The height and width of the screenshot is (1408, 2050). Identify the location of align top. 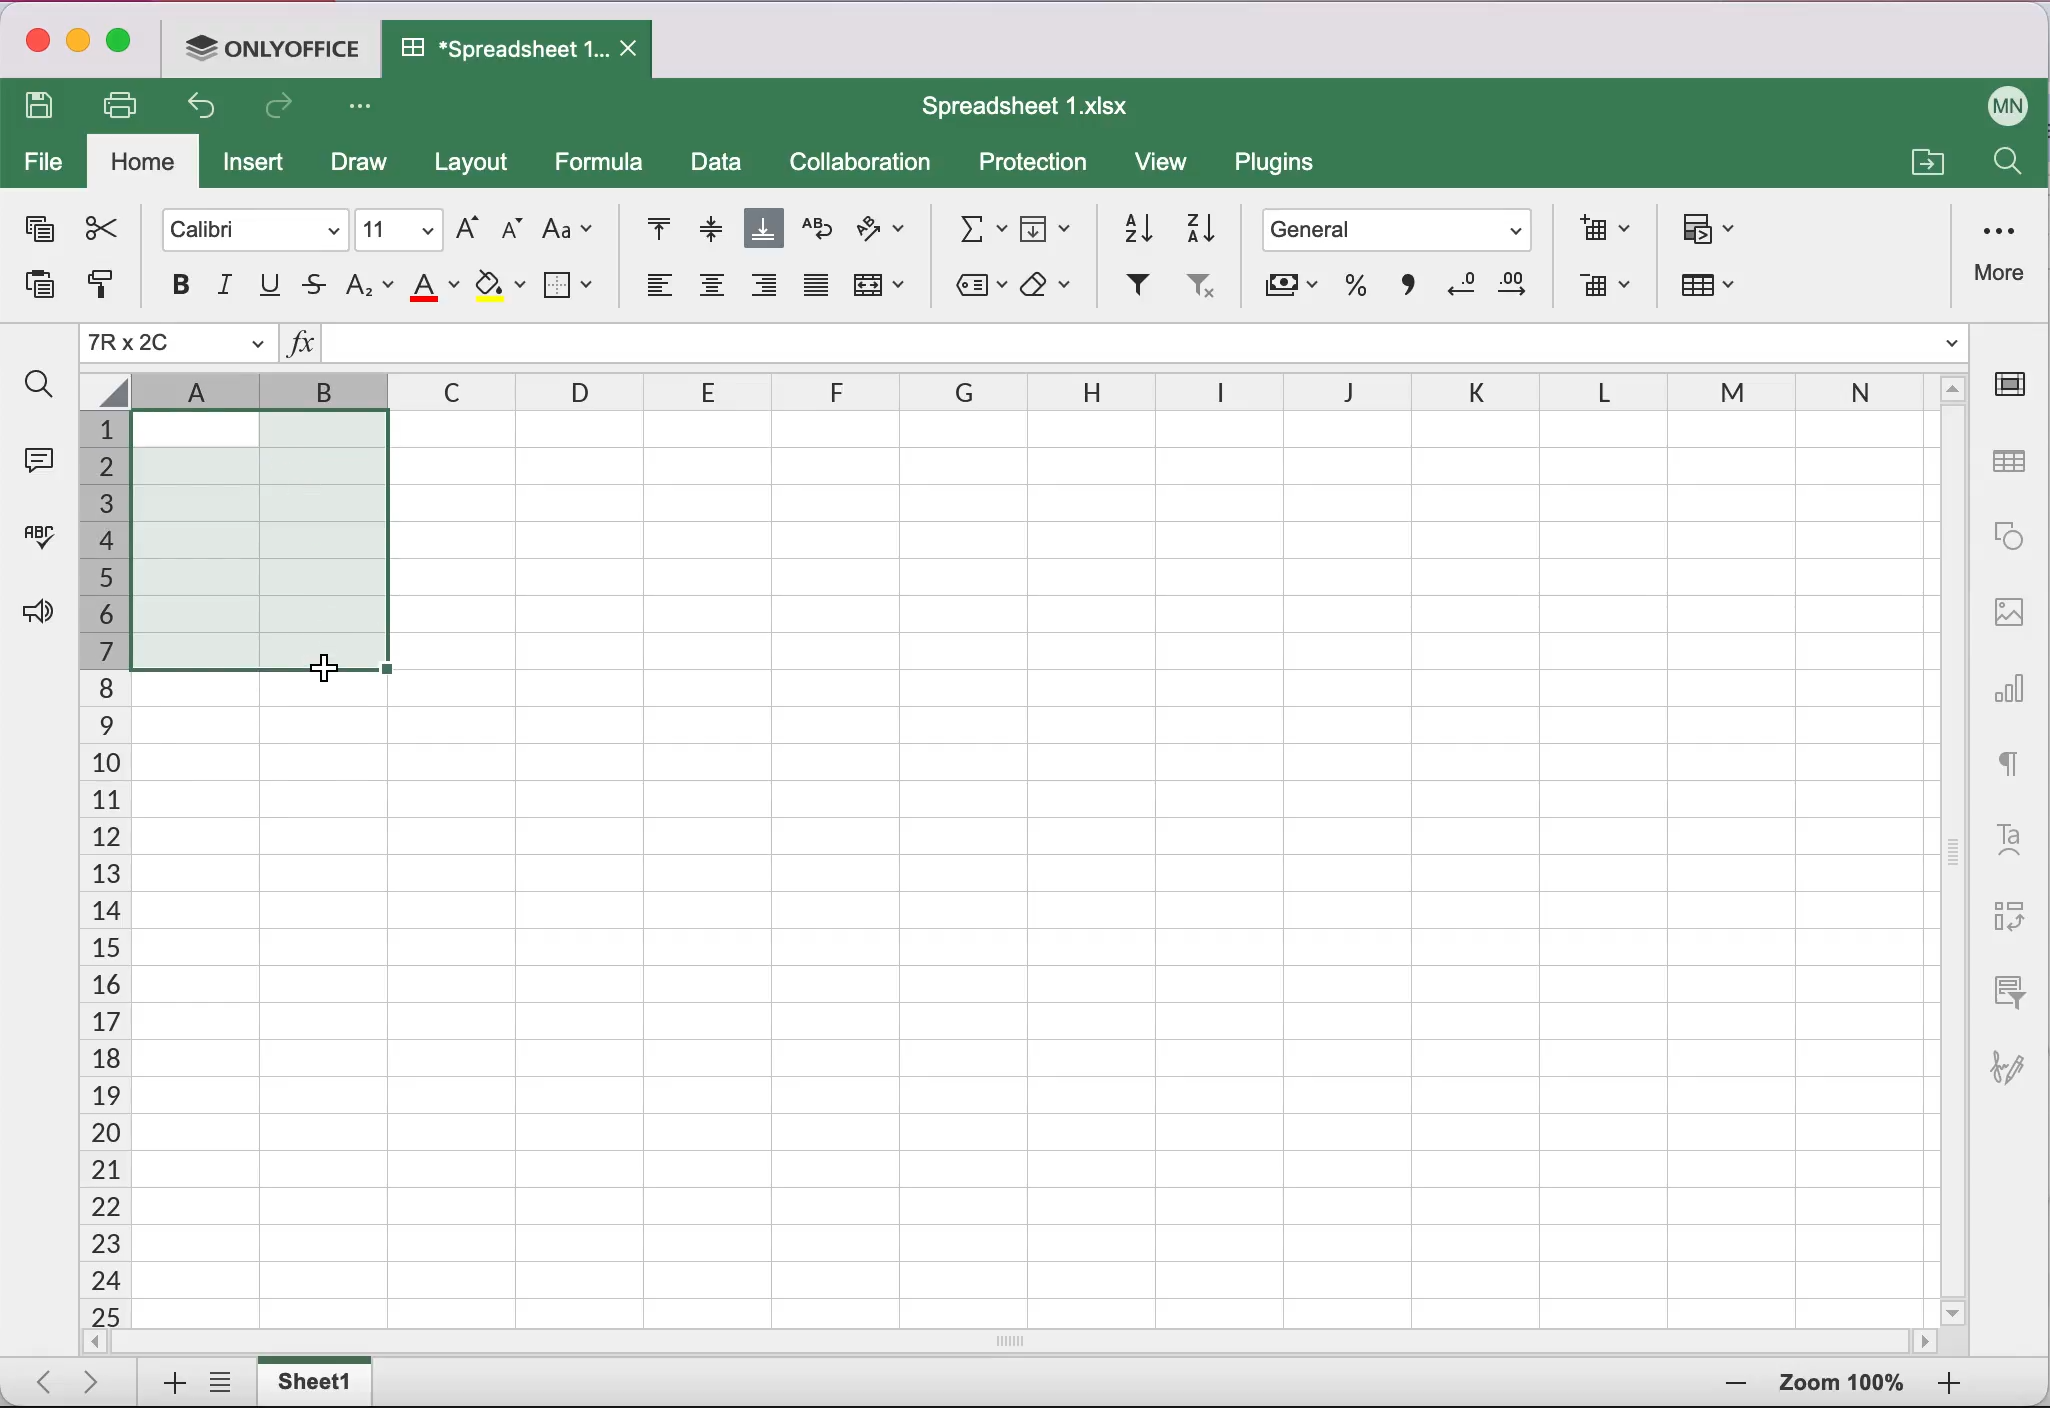
(647, 230).